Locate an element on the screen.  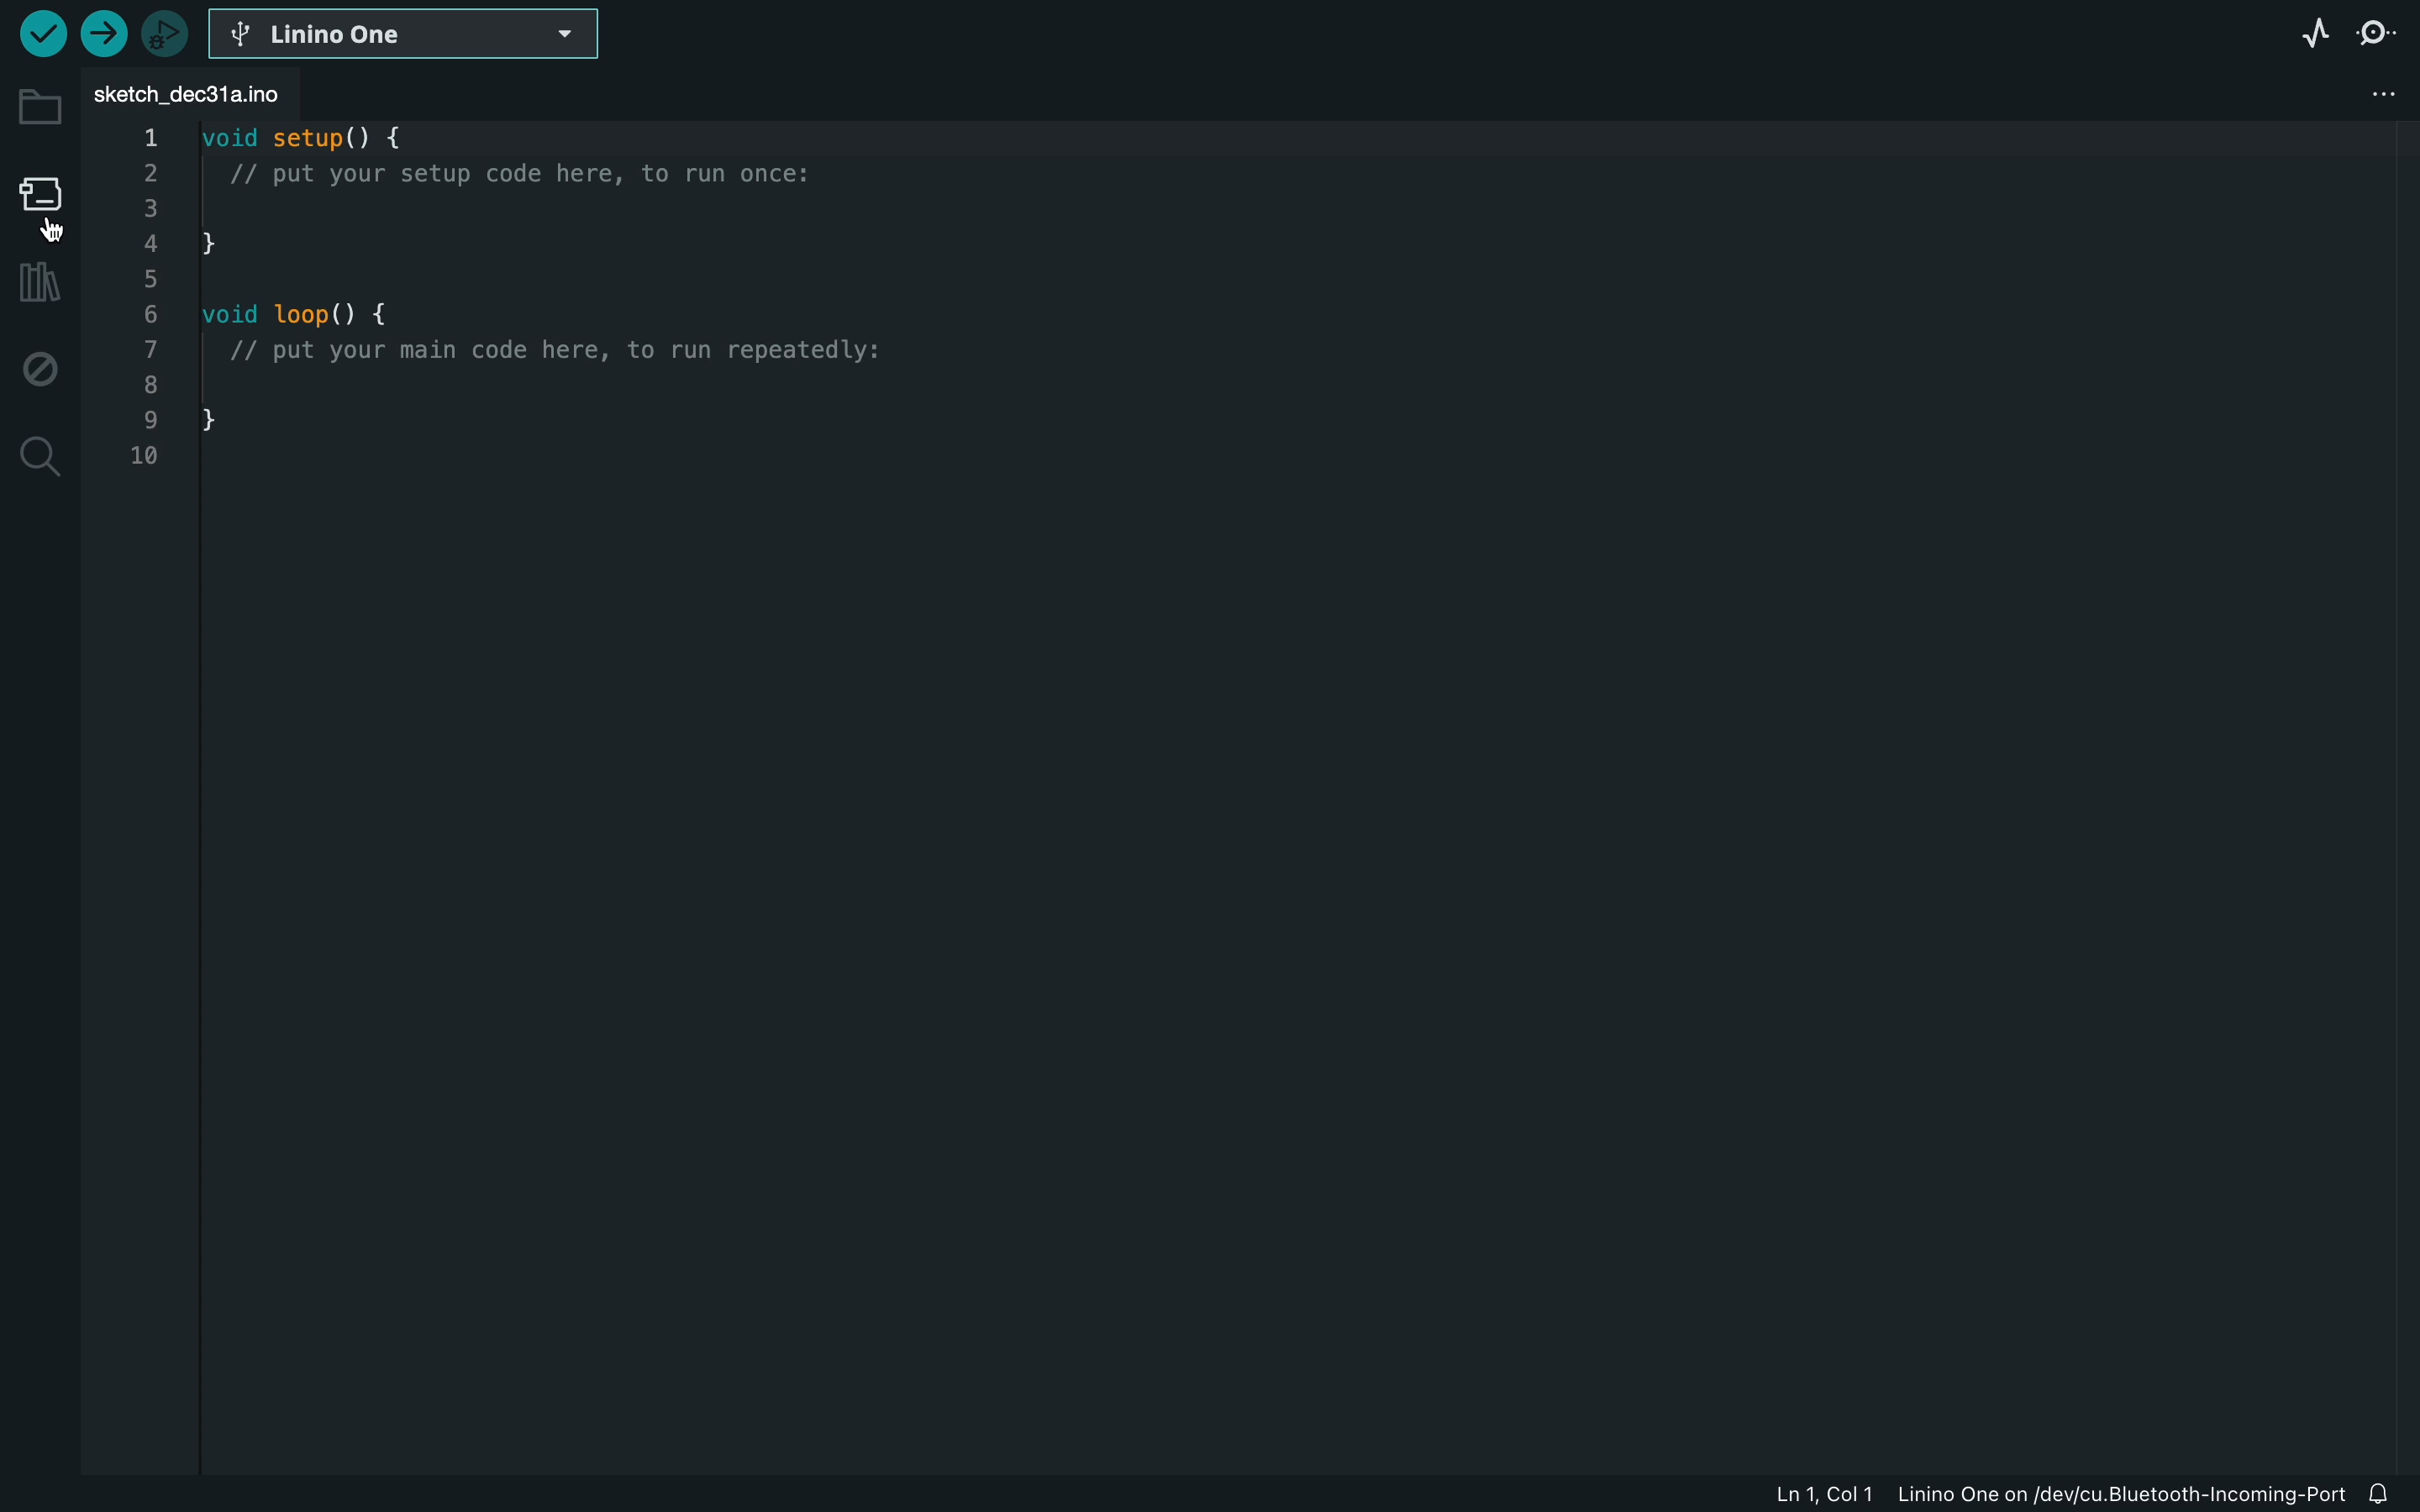
library manager is located at coordinates (35, 284).